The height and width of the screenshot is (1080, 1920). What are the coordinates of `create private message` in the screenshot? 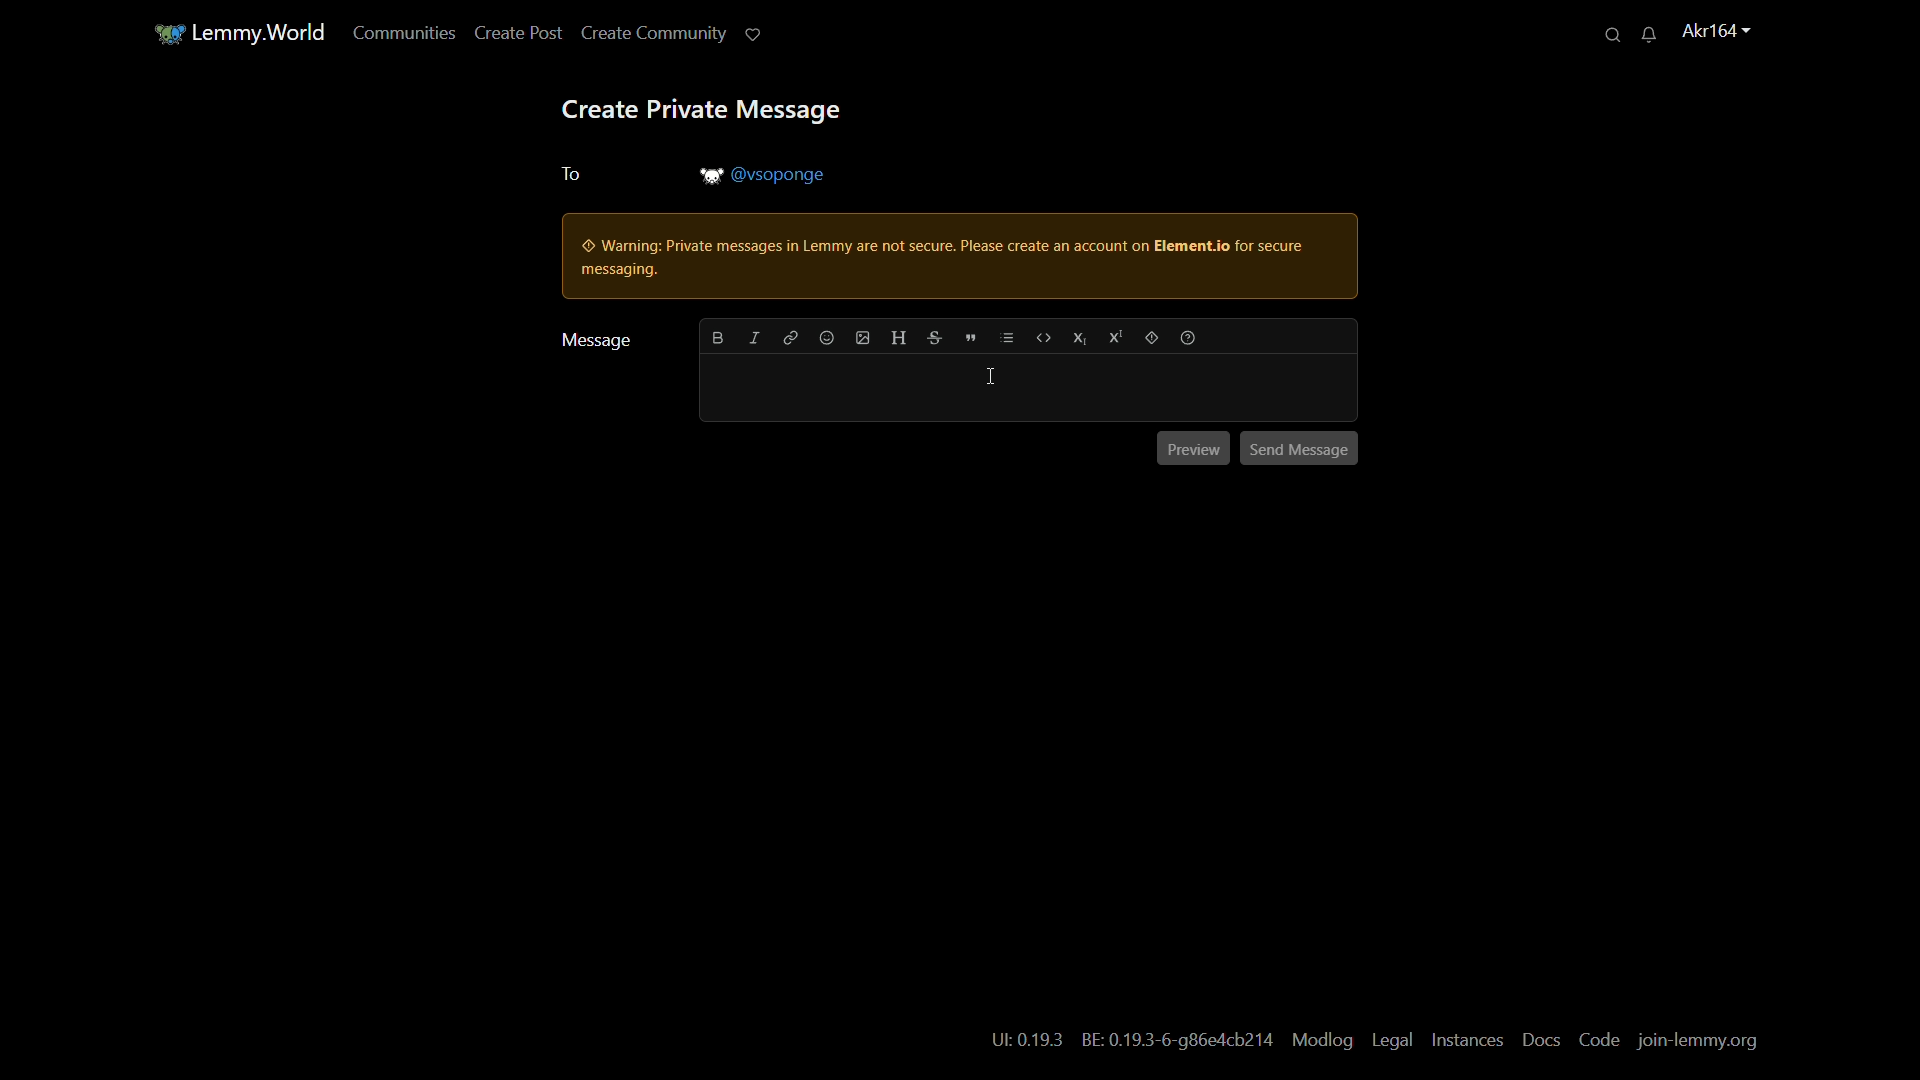 It's located at (701, 113).